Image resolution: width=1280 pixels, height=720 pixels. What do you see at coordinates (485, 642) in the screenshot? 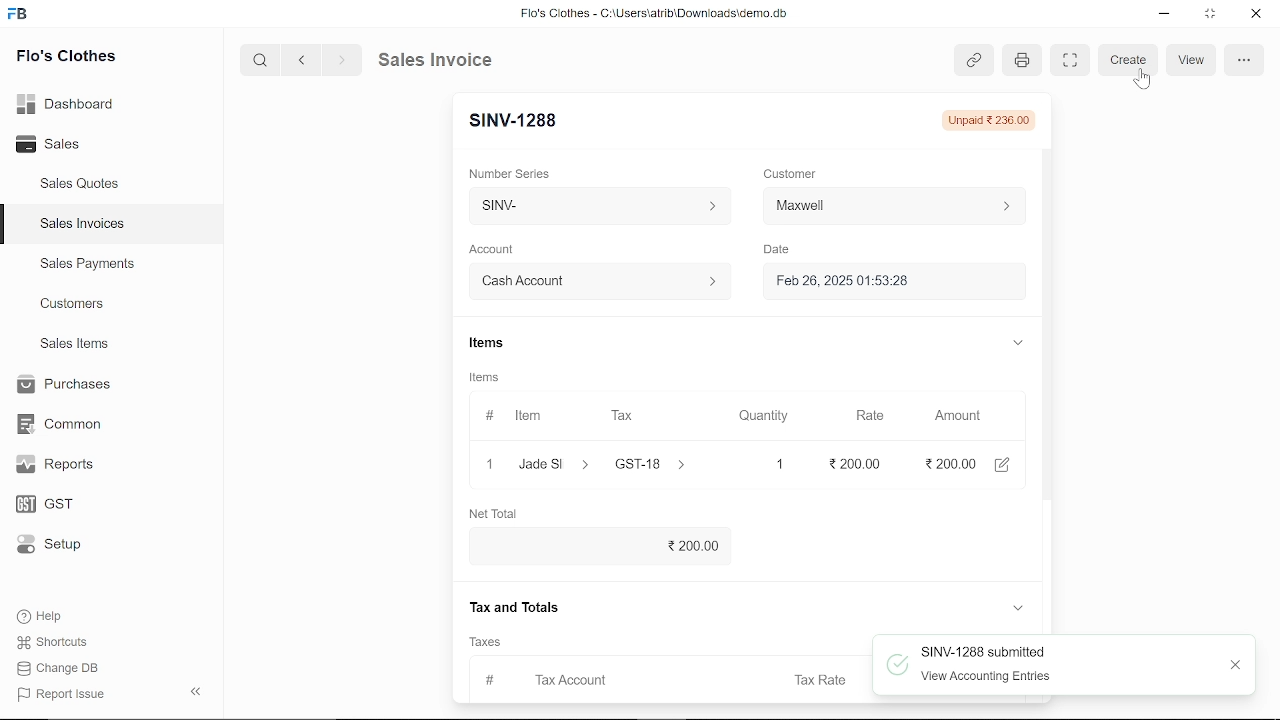
I see `‘Taxes` at bounding box center [485, 642].